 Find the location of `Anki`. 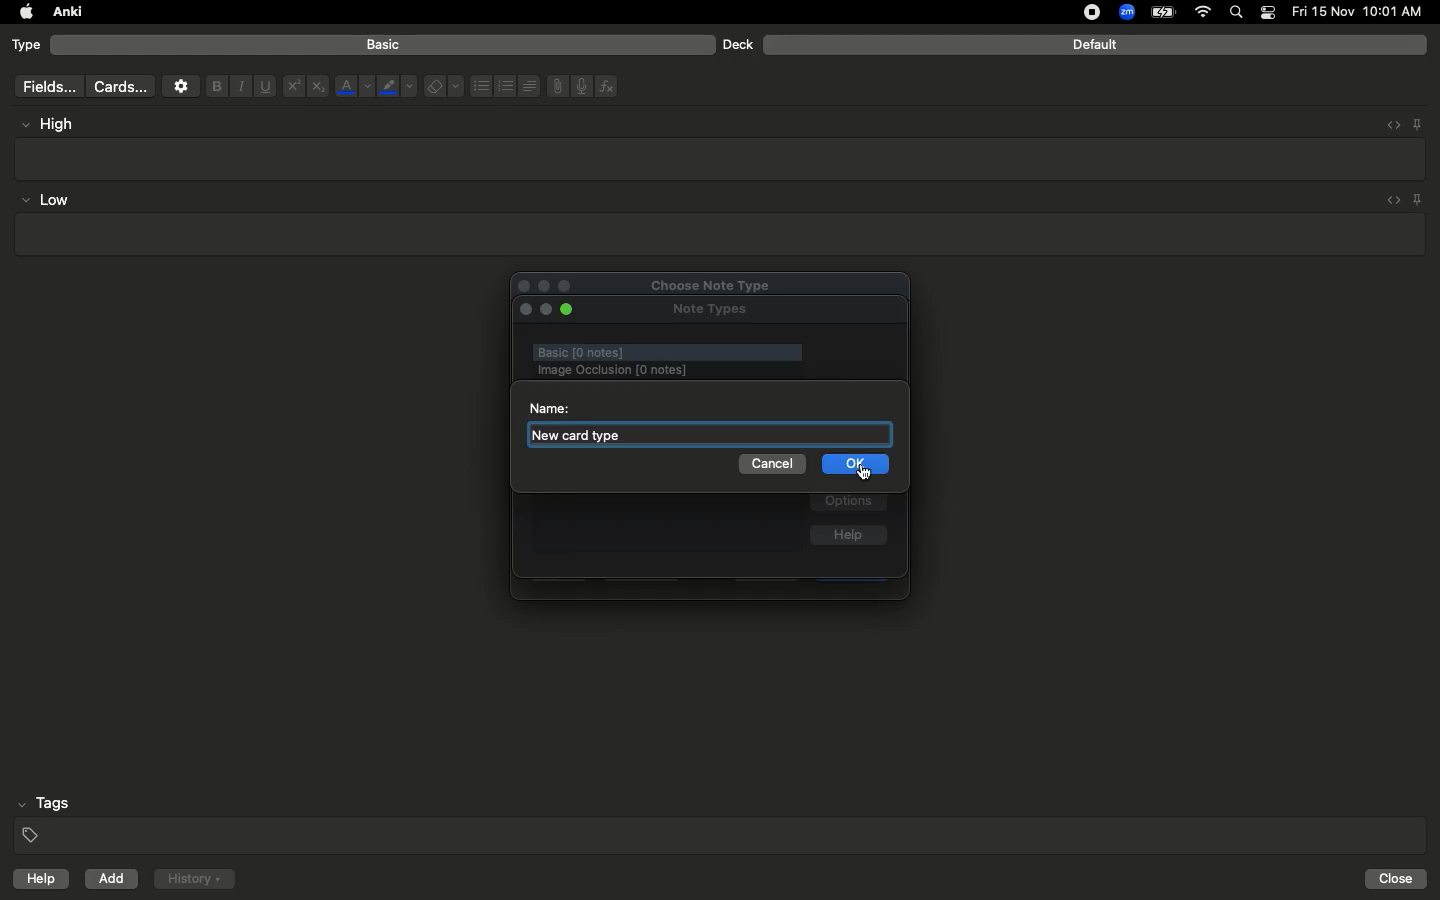

Anki is located at coordinates (66, 13).